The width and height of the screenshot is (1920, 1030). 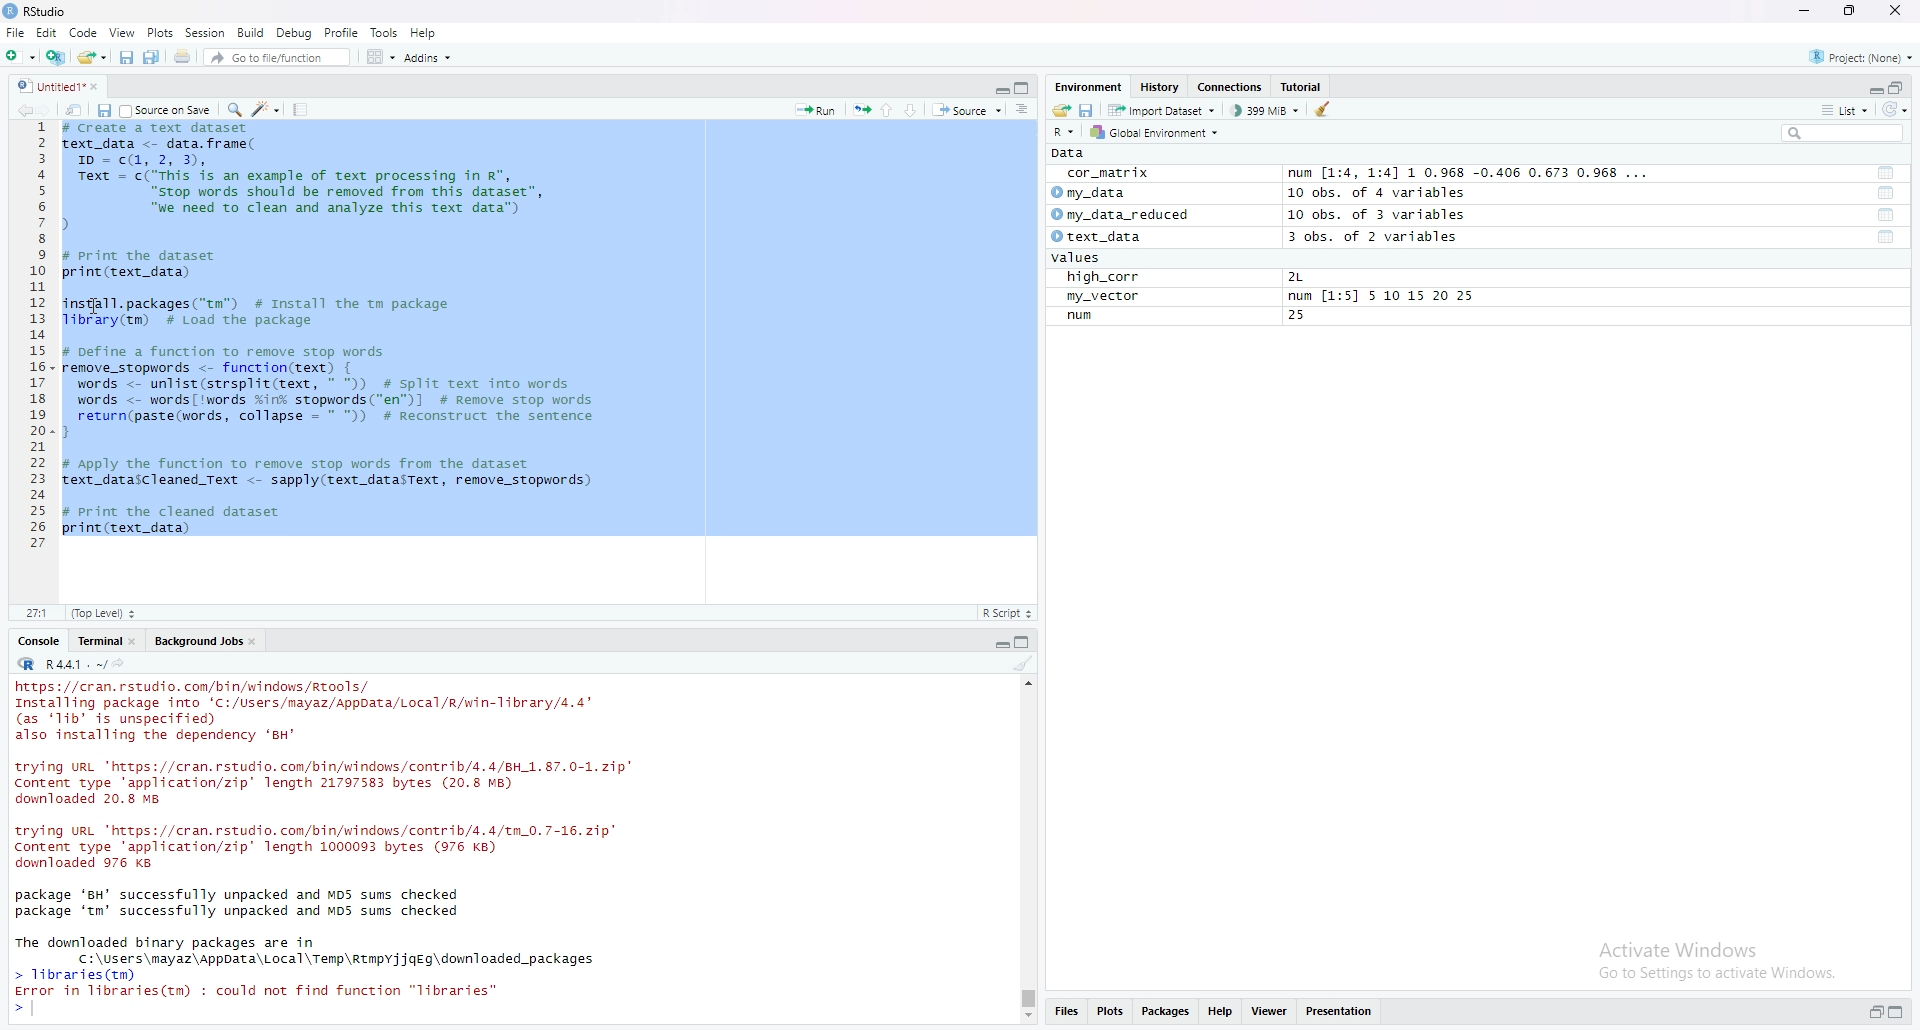 What do you see at coordinates (39, 338) in the screenshot?
I see `line numbers` at bounding box center [39, 338].